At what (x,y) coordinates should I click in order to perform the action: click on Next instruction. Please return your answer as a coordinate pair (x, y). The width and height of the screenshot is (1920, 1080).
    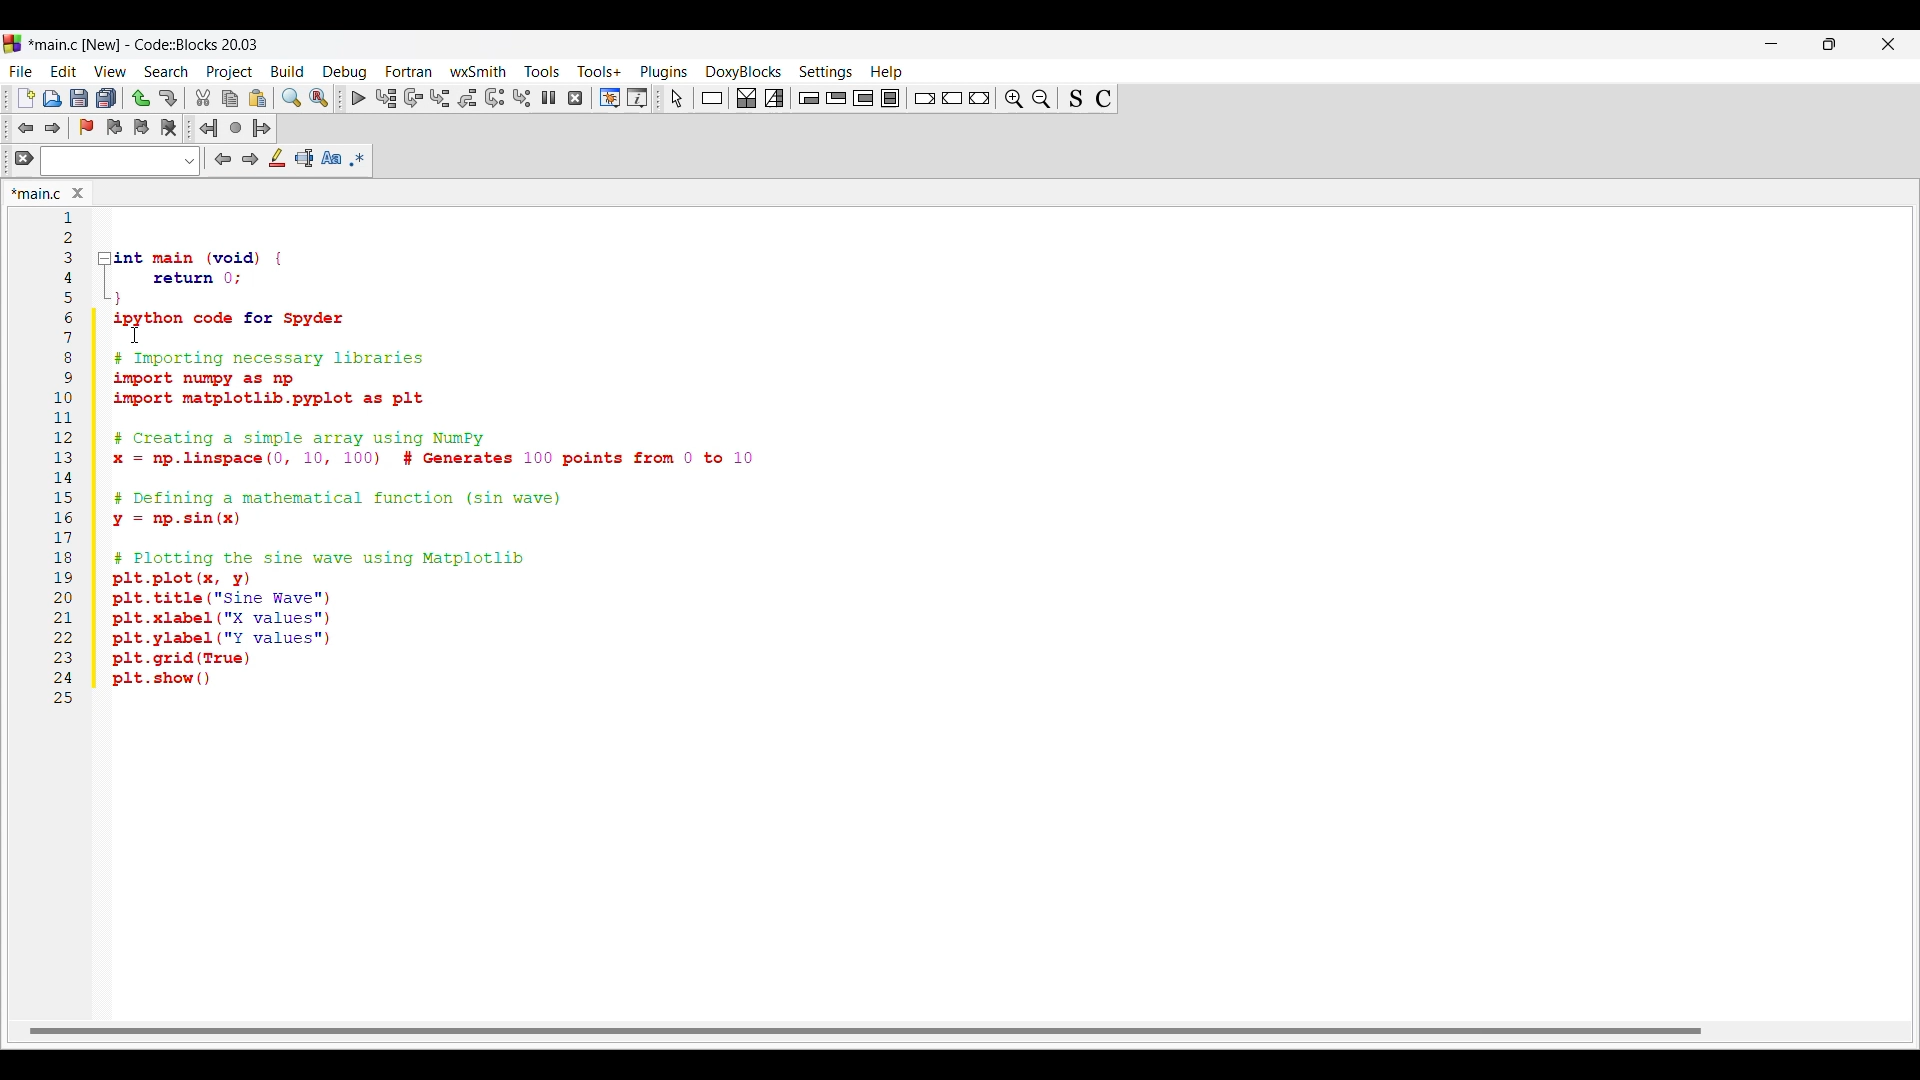
    Looking at the image, I should click on (495, 98).